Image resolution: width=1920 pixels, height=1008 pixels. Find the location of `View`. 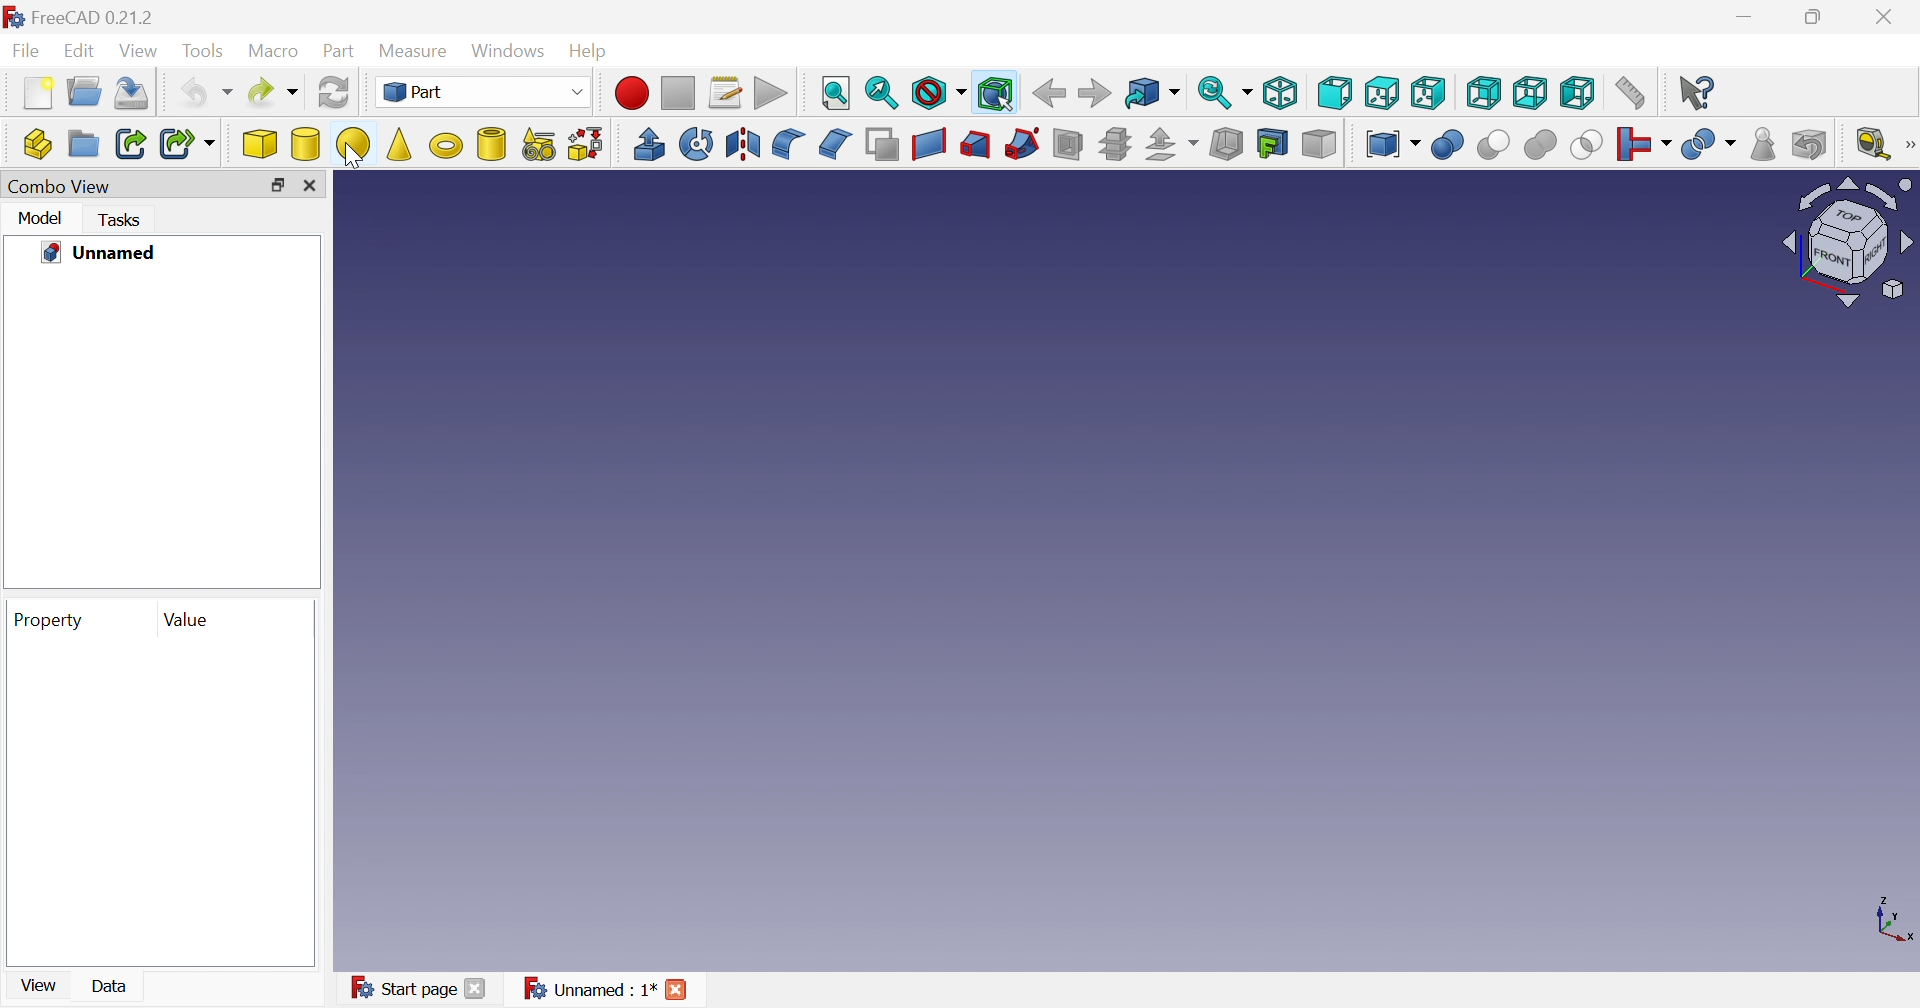

View is located at coordinates (144, 52).